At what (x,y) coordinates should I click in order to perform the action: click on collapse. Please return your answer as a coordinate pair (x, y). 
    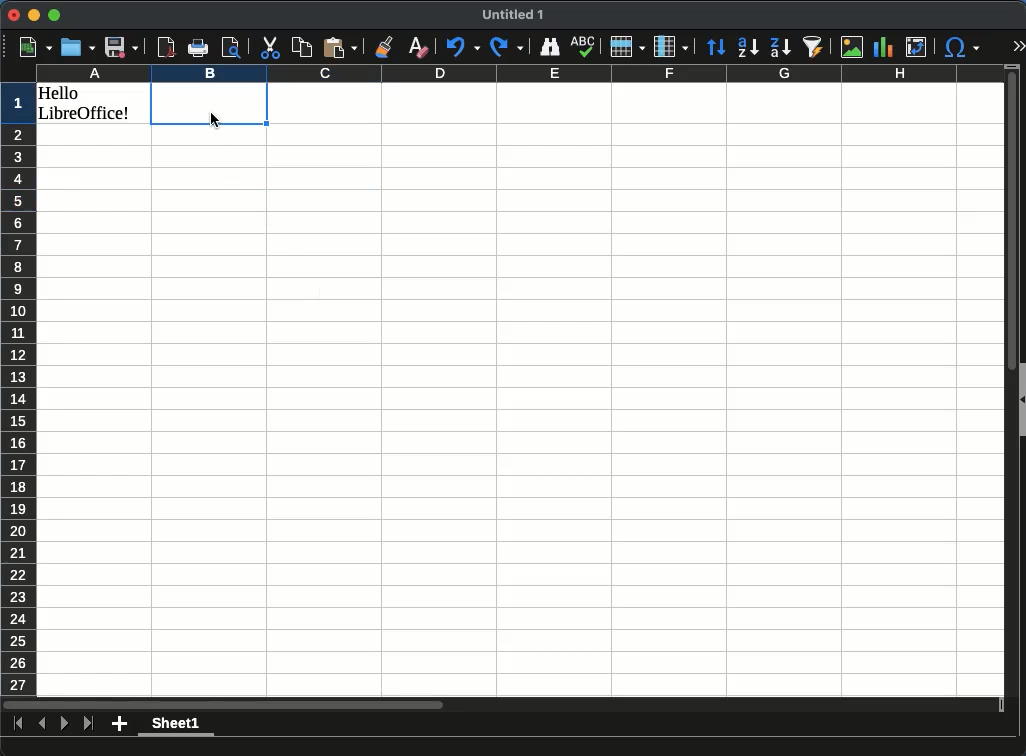
    Looking at the image, I should click on (1020, 401).